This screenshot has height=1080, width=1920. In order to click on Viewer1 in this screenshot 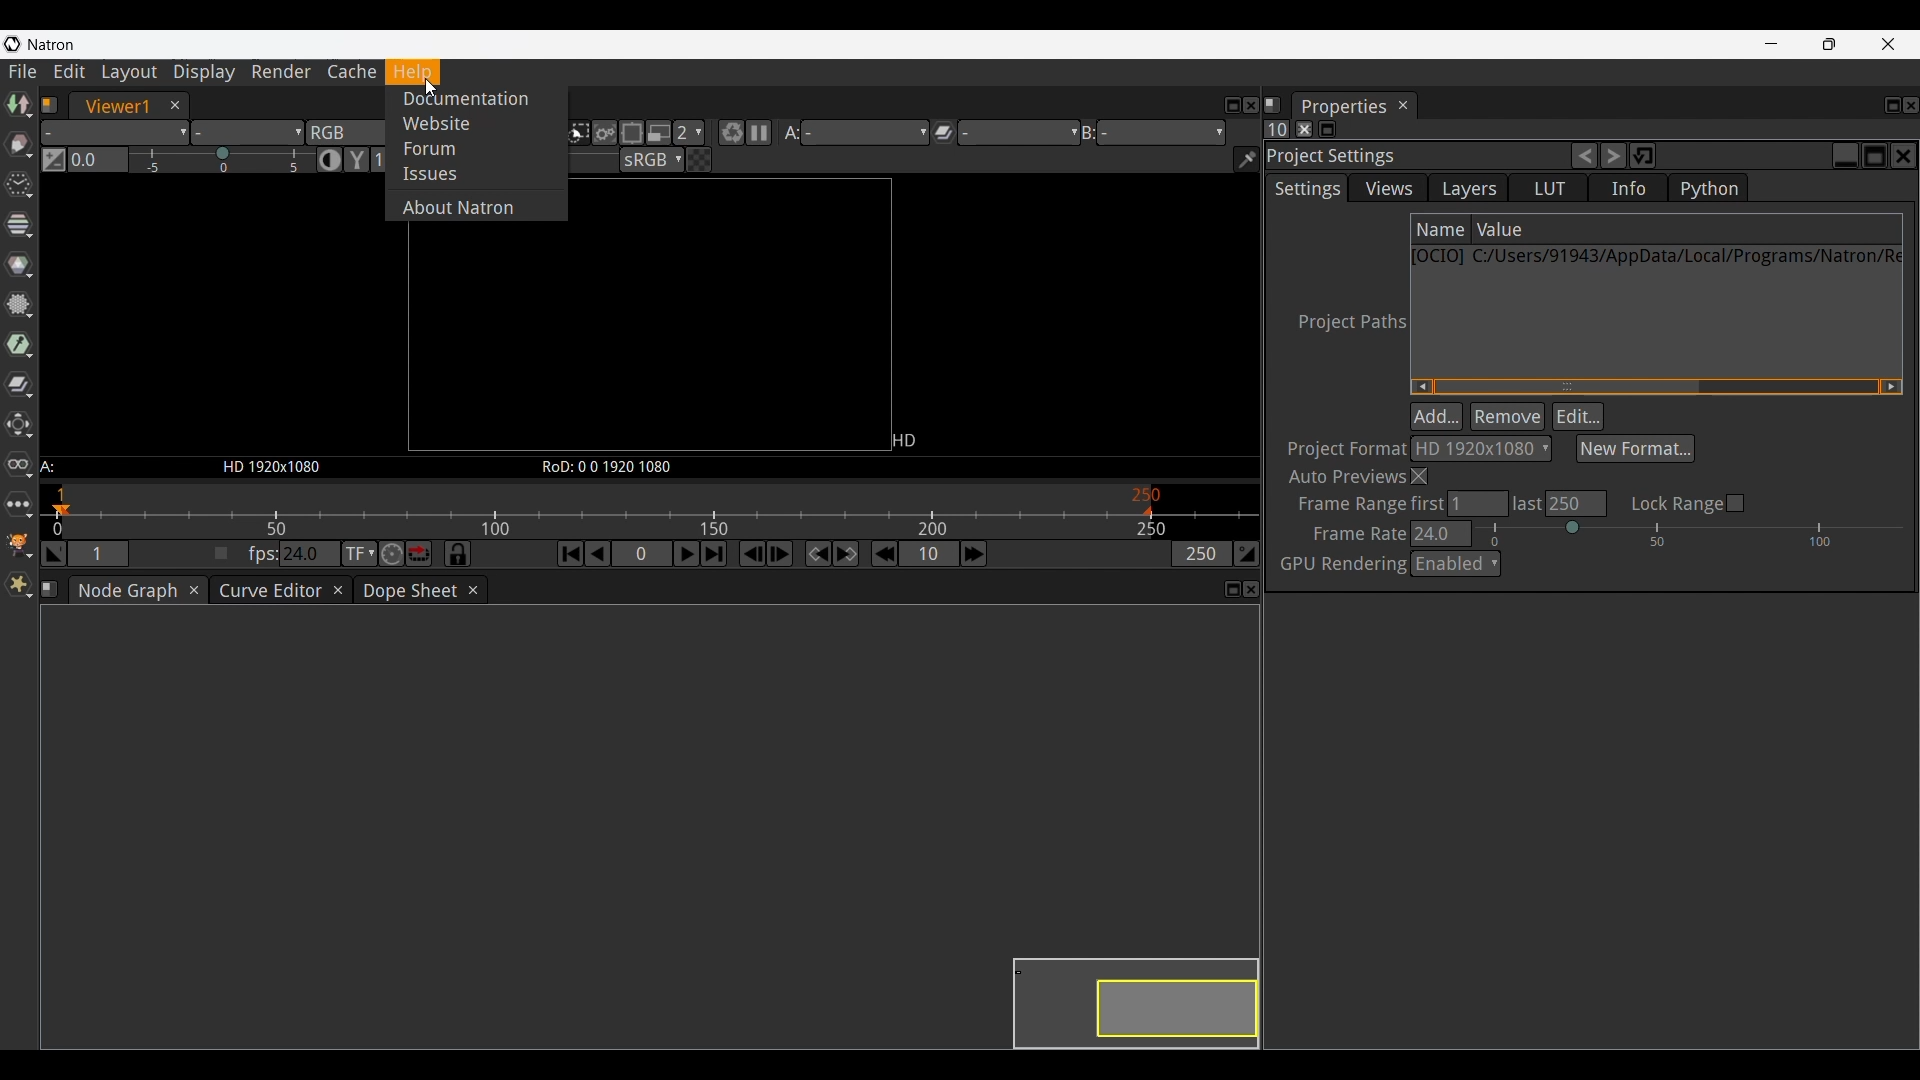, I will do `click(112, 106)`.